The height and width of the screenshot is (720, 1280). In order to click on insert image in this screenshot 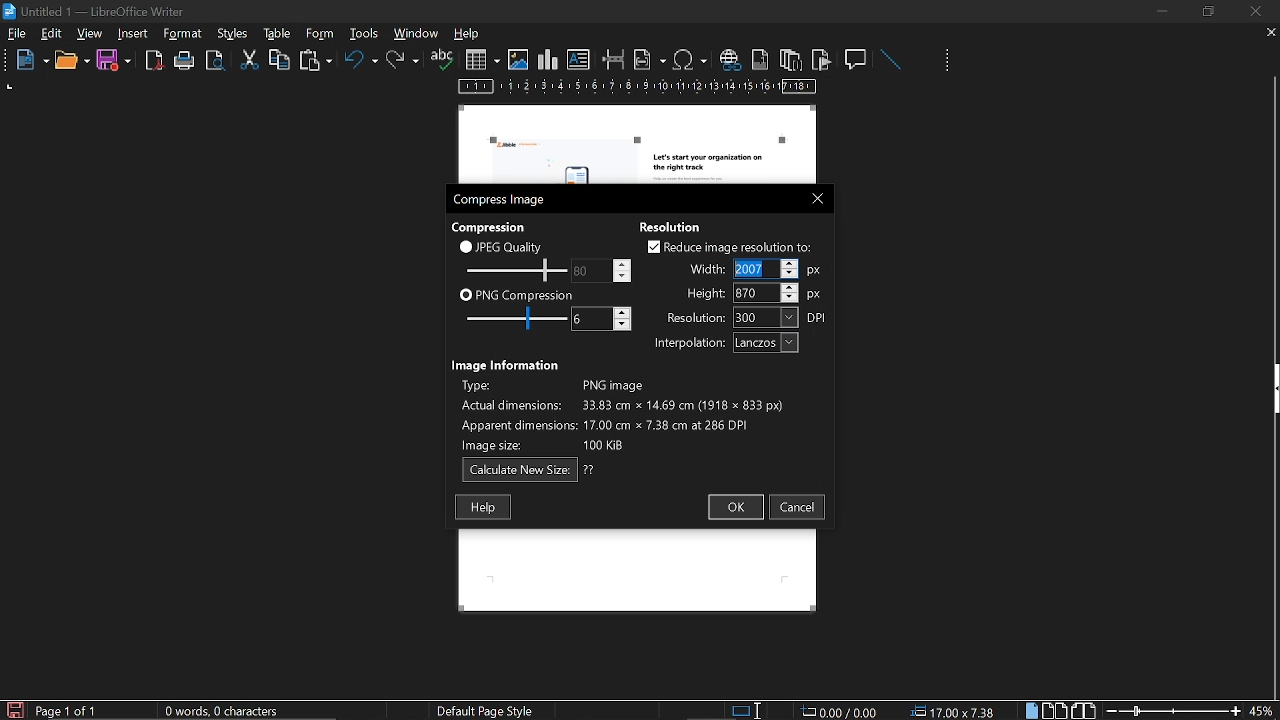, I will do `click(518, 60)`.